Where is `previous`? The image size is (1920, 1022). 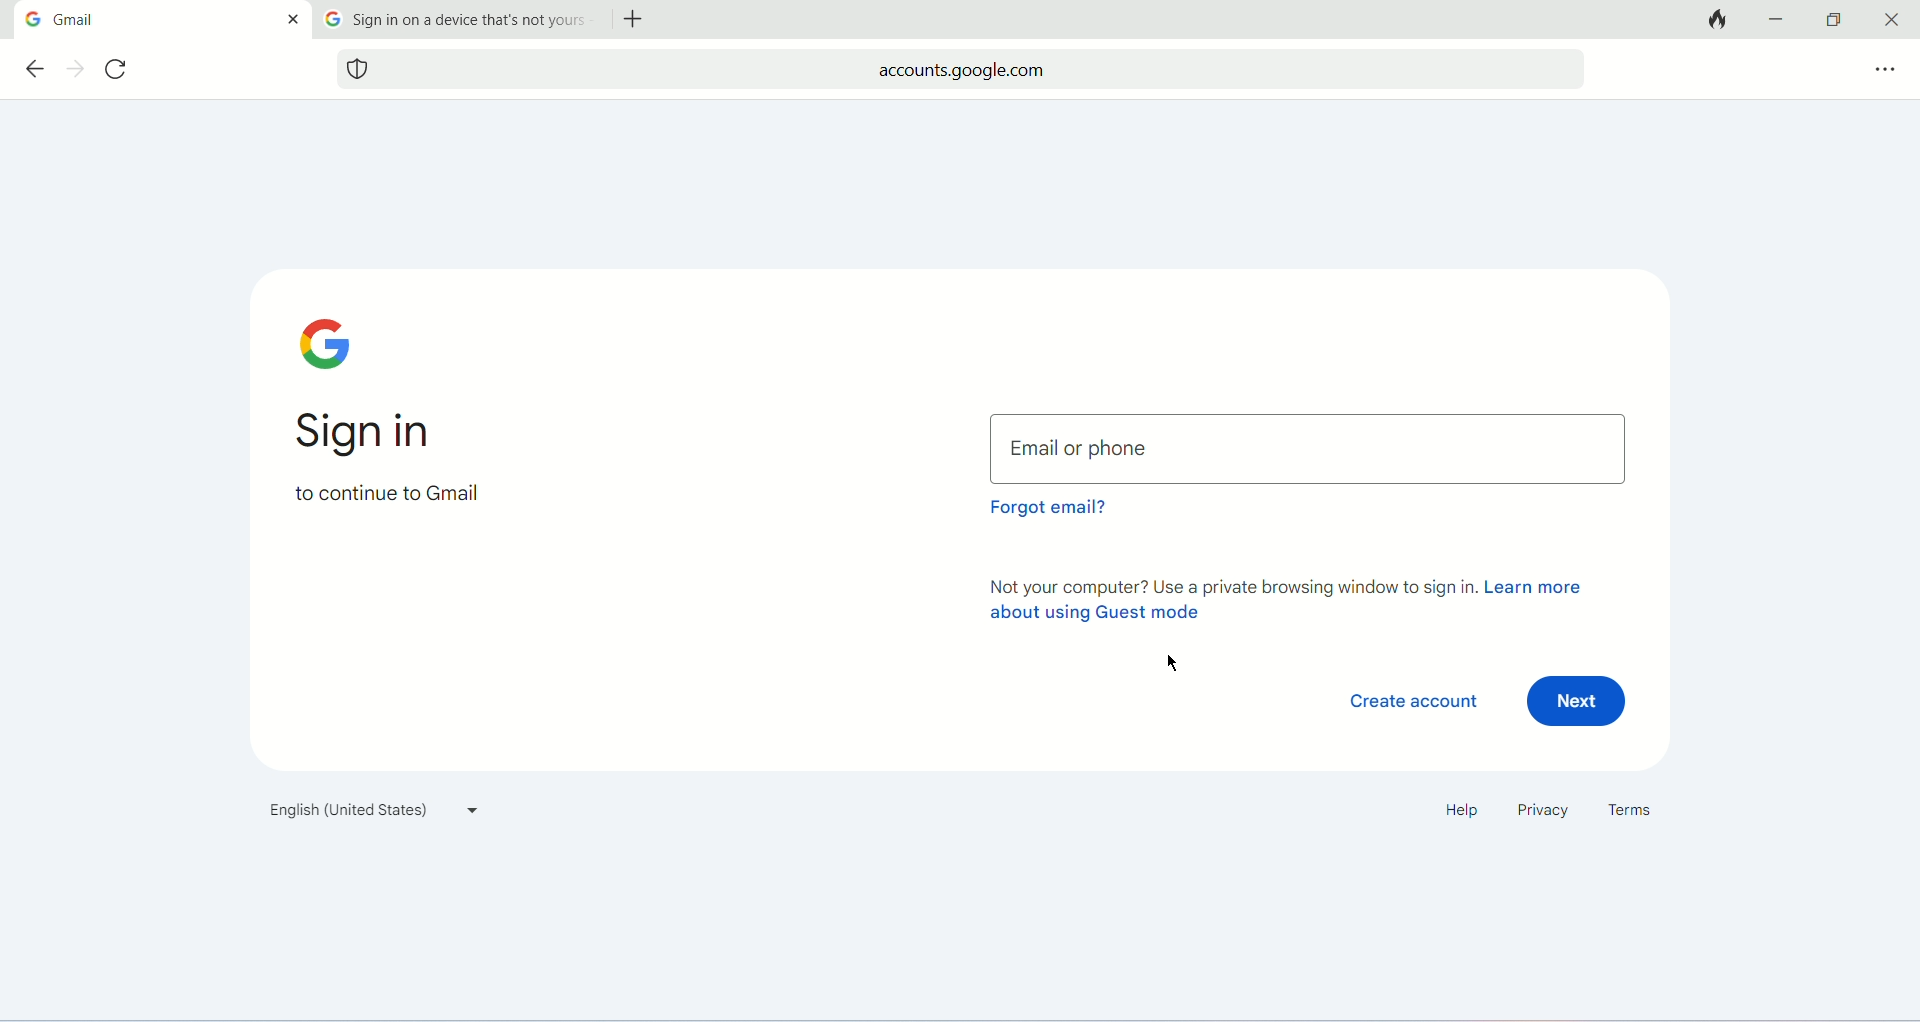
previous is located at coordinates (33, 68).